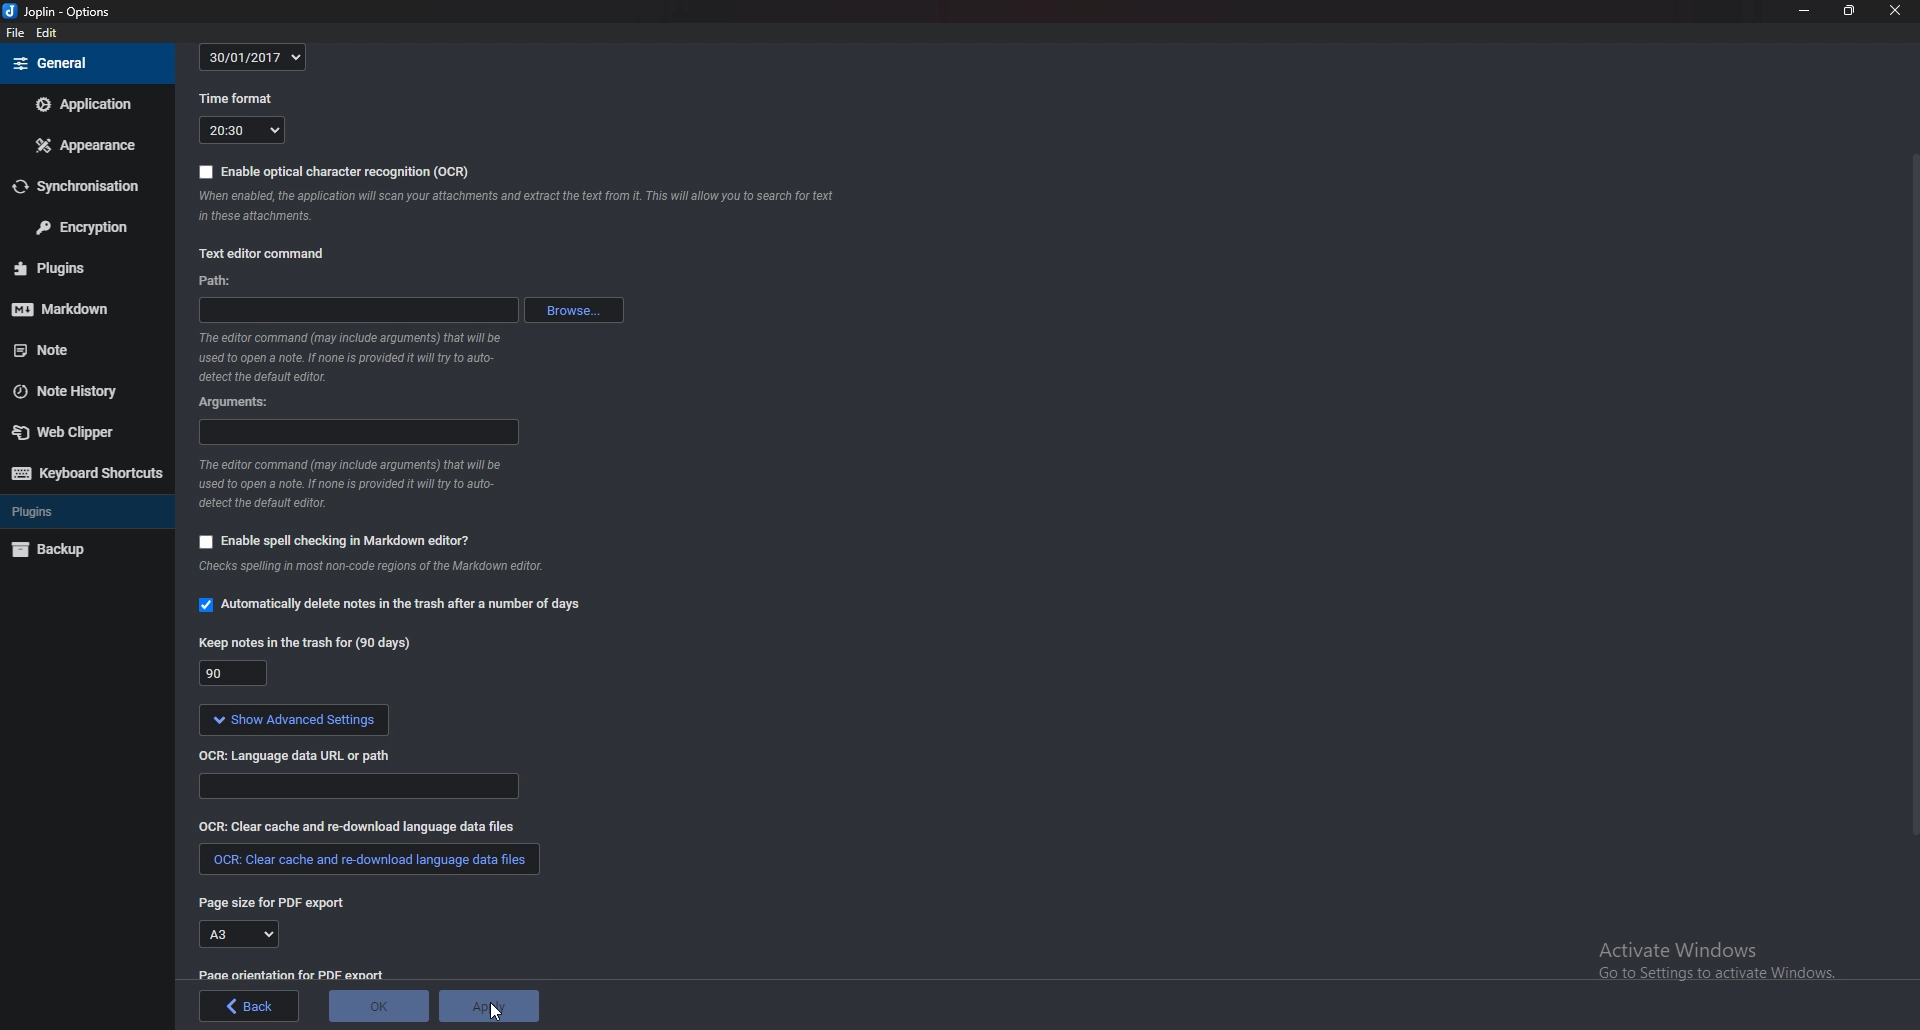  I want to click on file, so click(16, 33).